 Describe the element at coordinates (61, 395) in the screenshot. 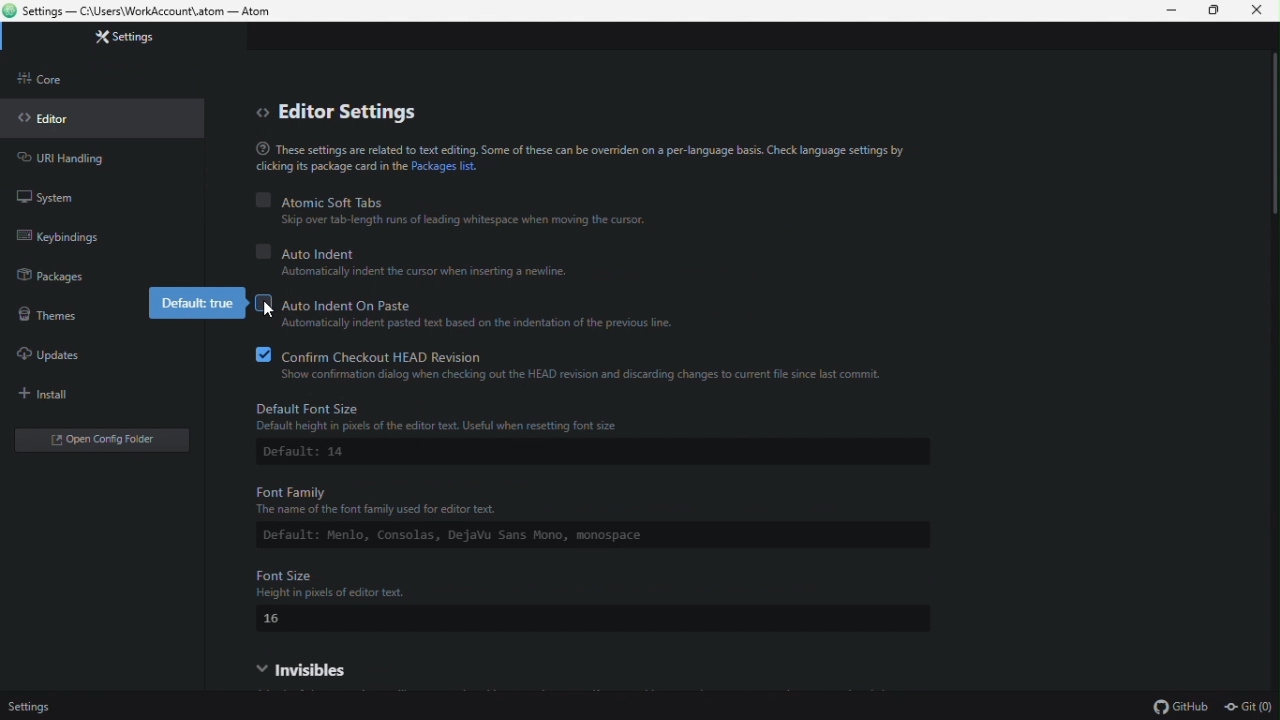

I see `install` at that location.